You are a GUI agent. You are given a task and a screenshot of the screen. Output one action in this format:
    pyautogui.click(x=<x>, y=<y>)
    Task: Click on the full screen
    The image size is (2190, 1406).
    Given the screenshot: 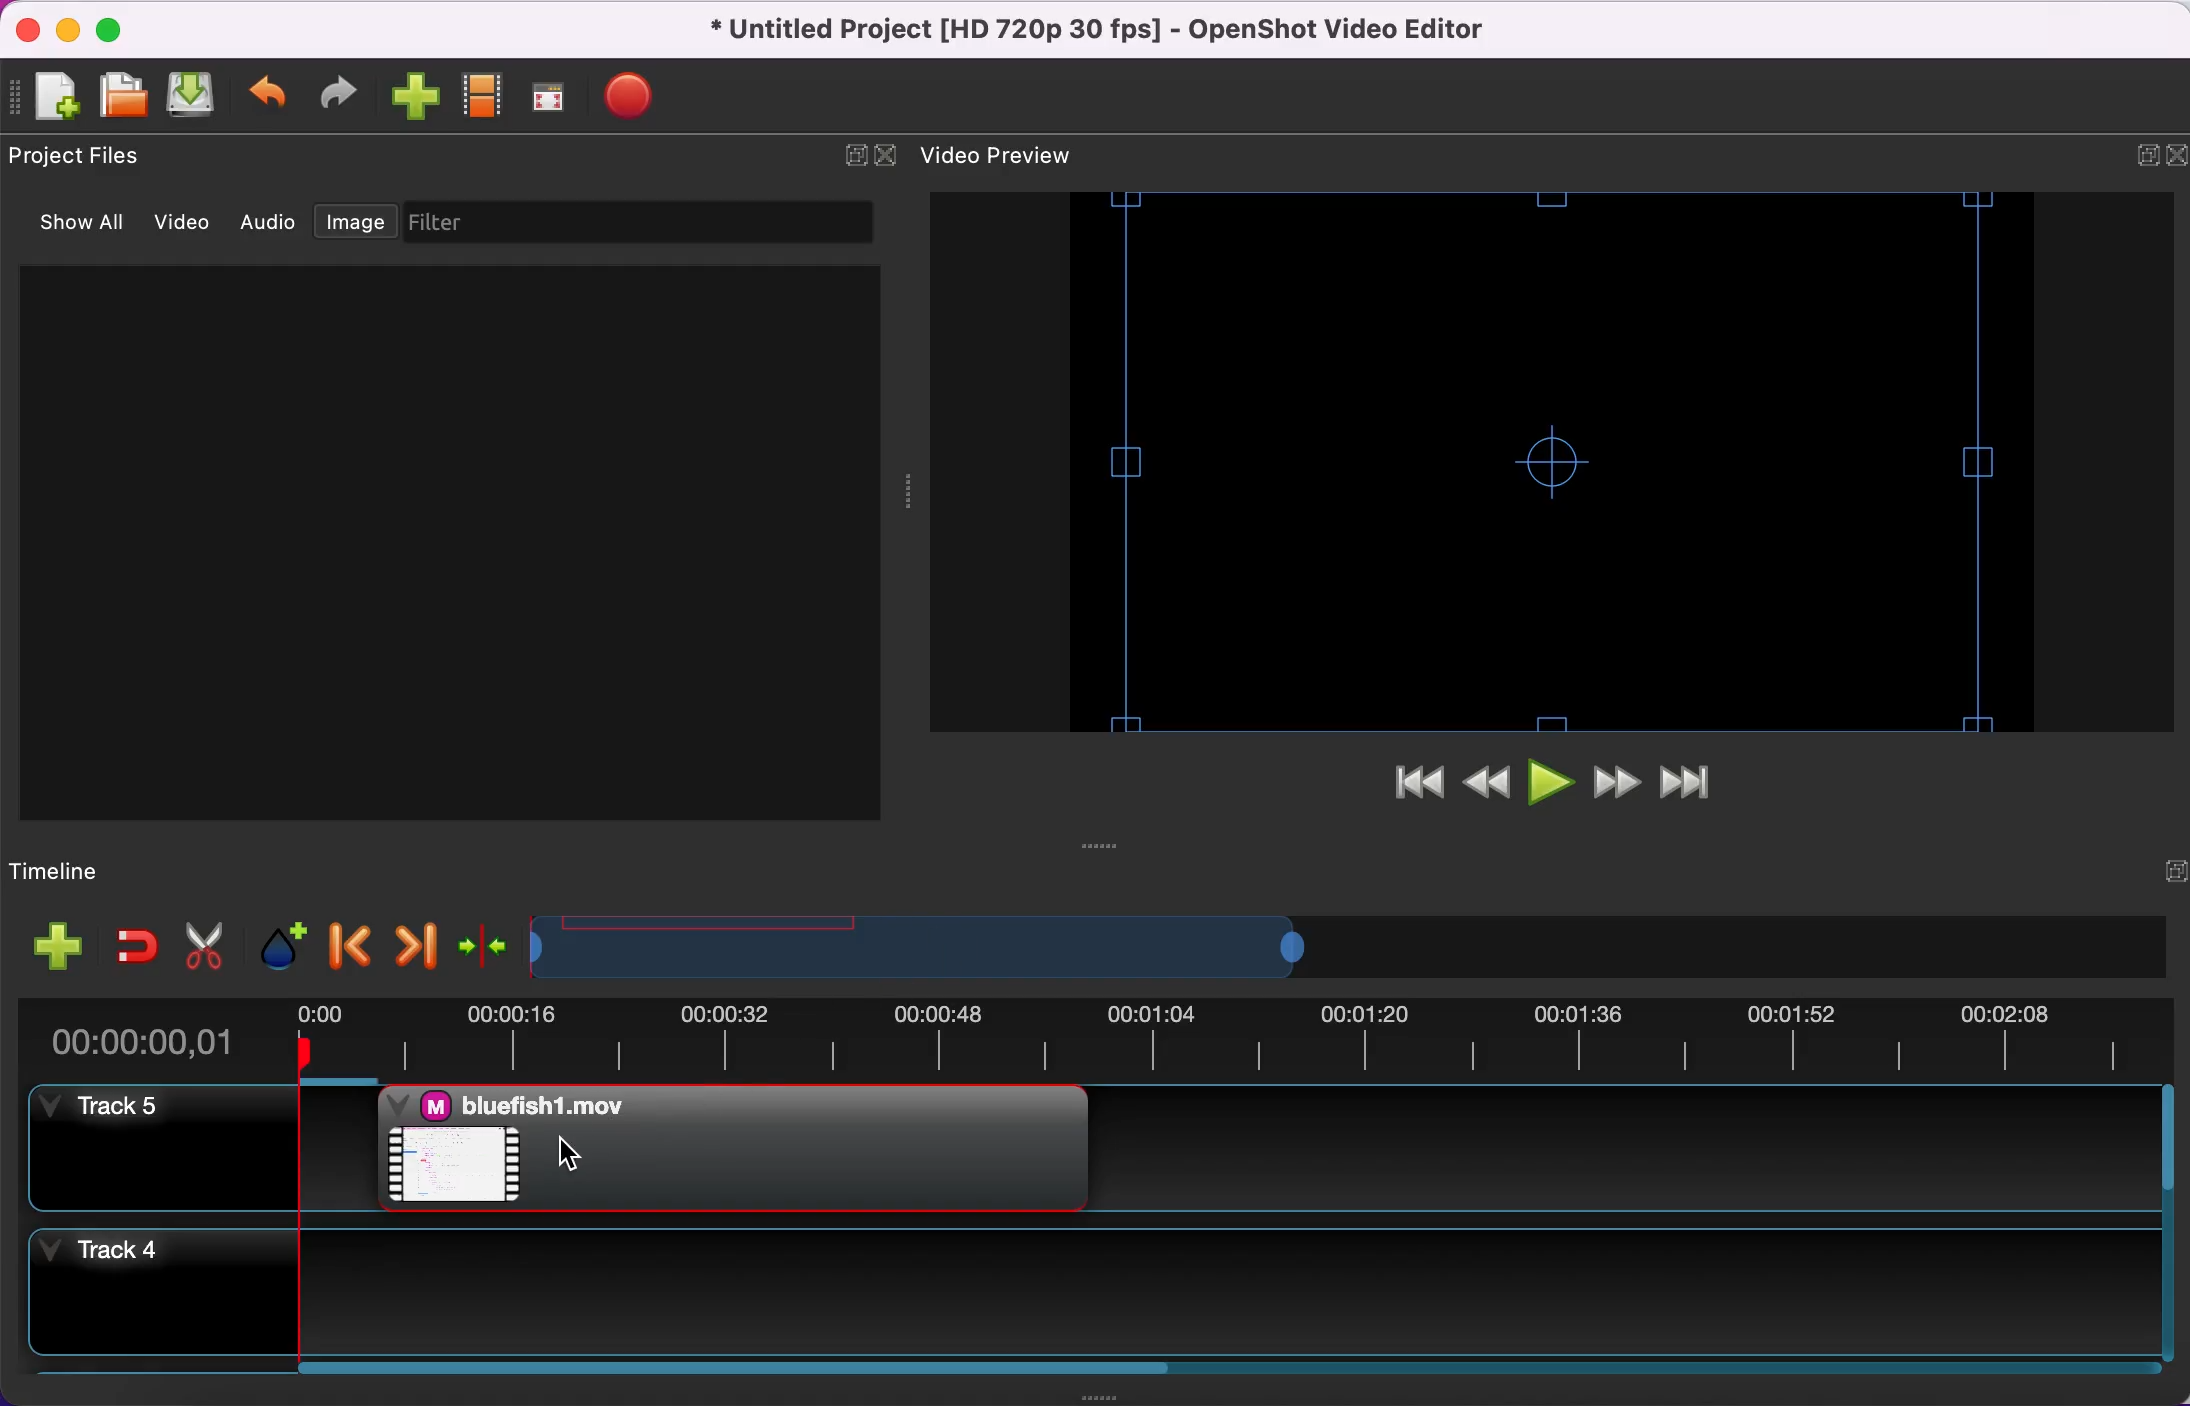 What is the action you would take?
    pyautogui.click(x=557, y=96)
    